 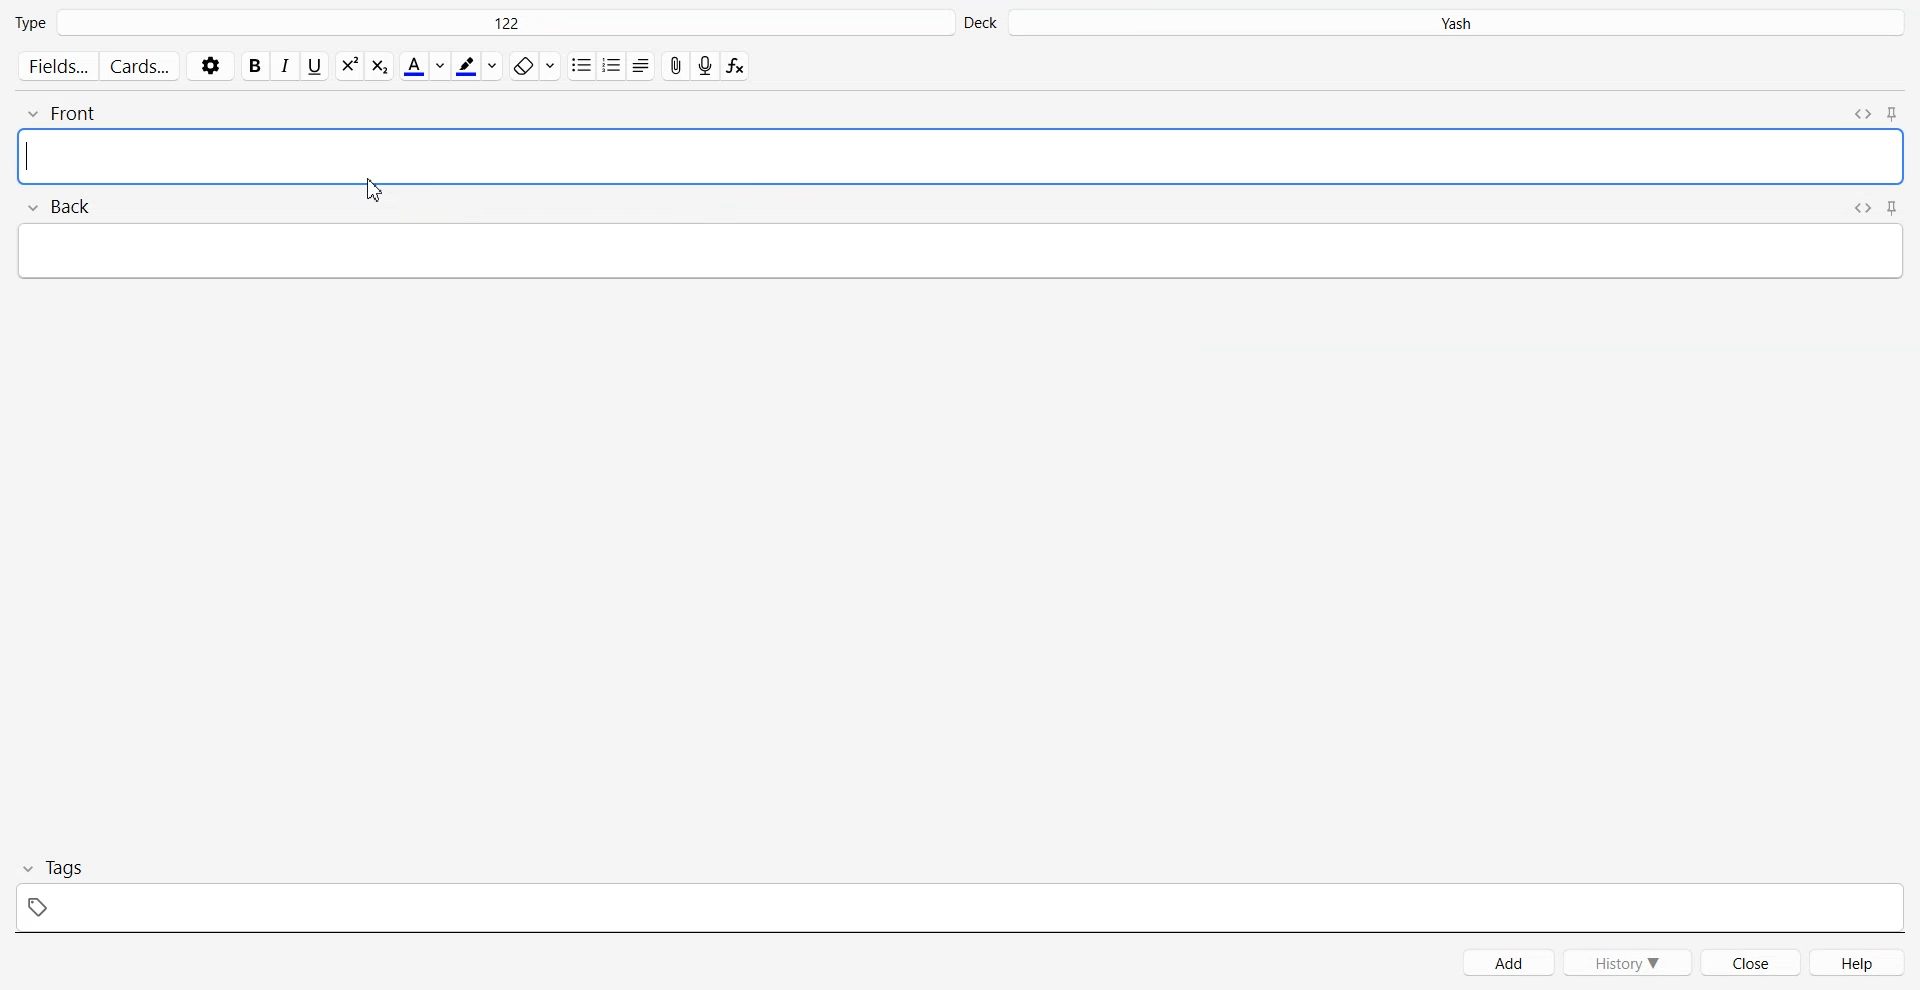 What do you see at coordinates (349, 65) in the screenshot?
I see `Subscript` at bounding box center [349, 65].